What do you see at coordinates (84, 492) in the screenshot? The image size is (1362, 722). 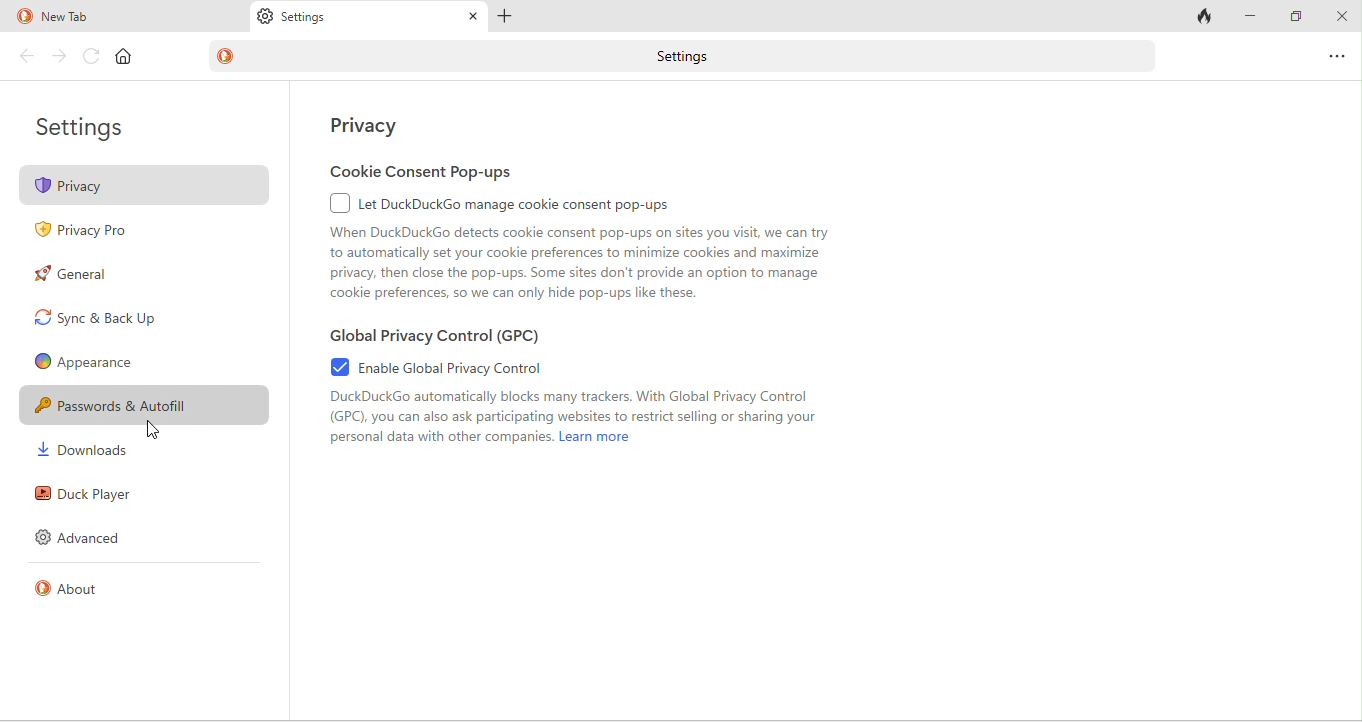 I see `duck player` at bounding box center [84, 492].